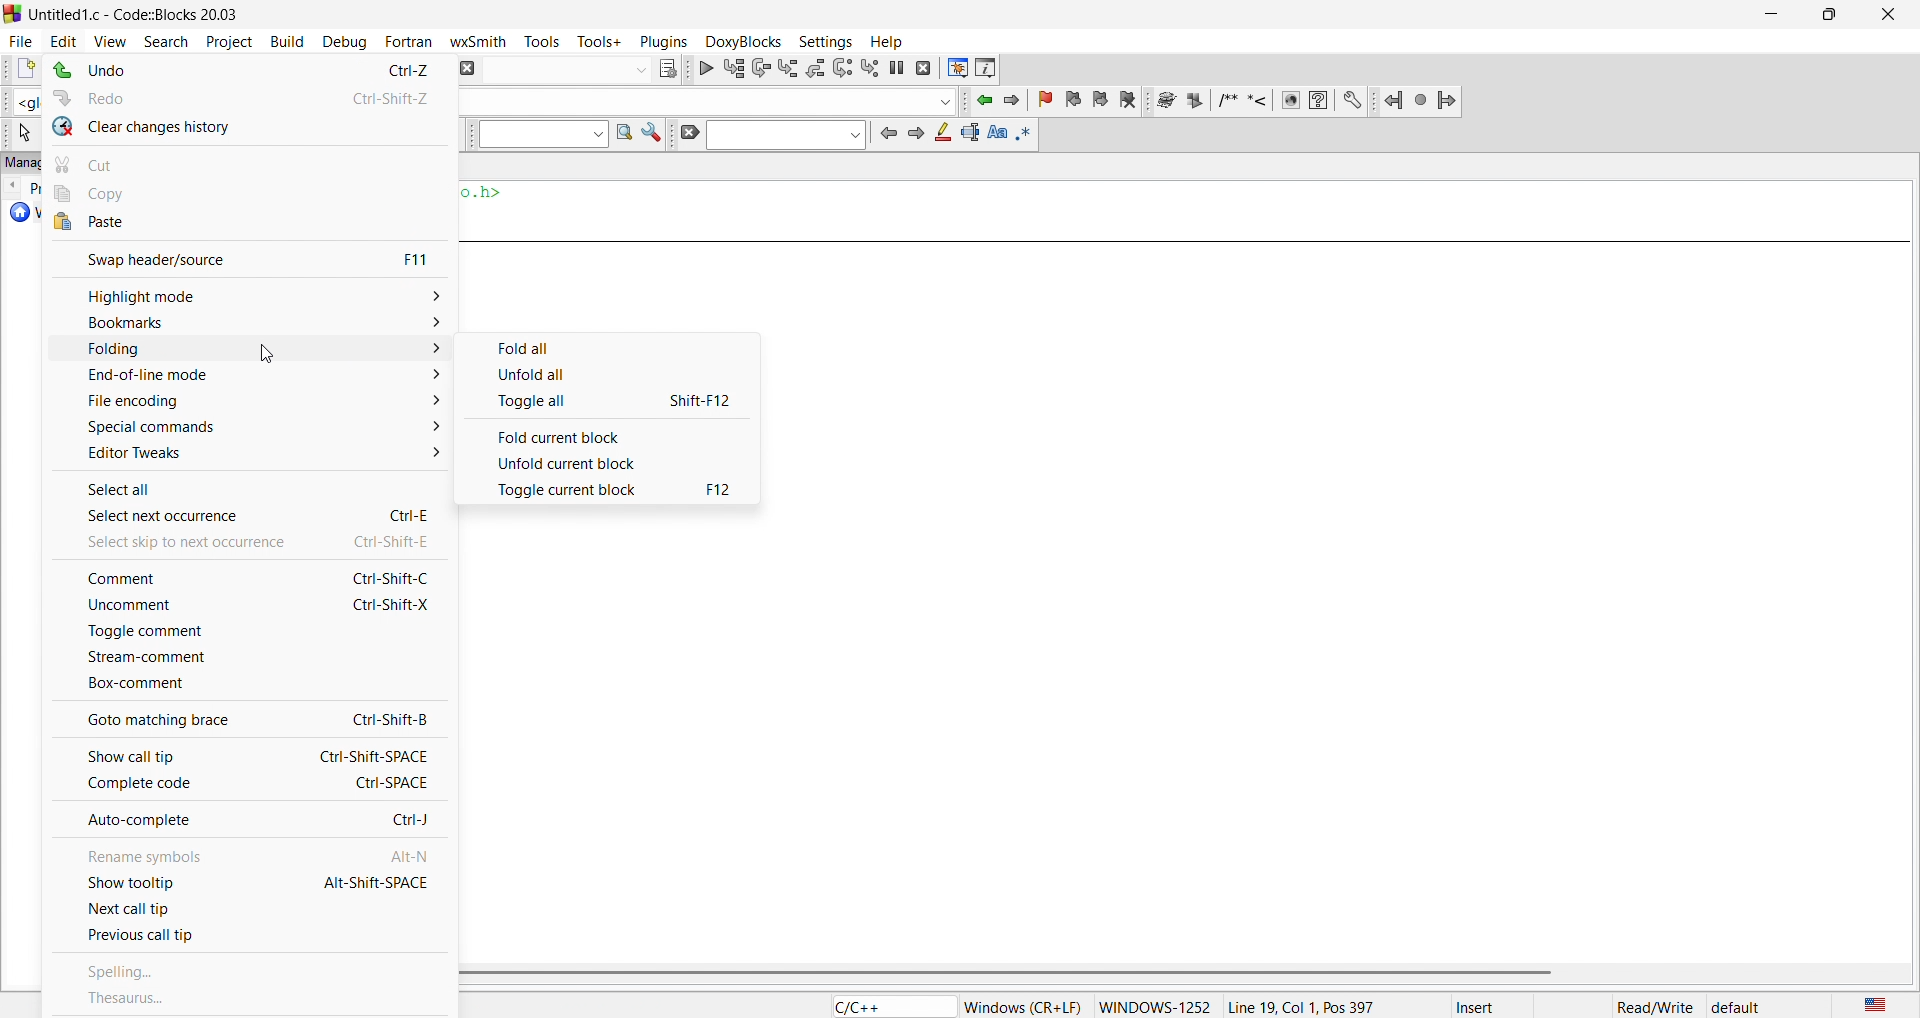  Describe the element at coordinates (1131, 102) in the screenshot. I see `clear bookmart` at that location.